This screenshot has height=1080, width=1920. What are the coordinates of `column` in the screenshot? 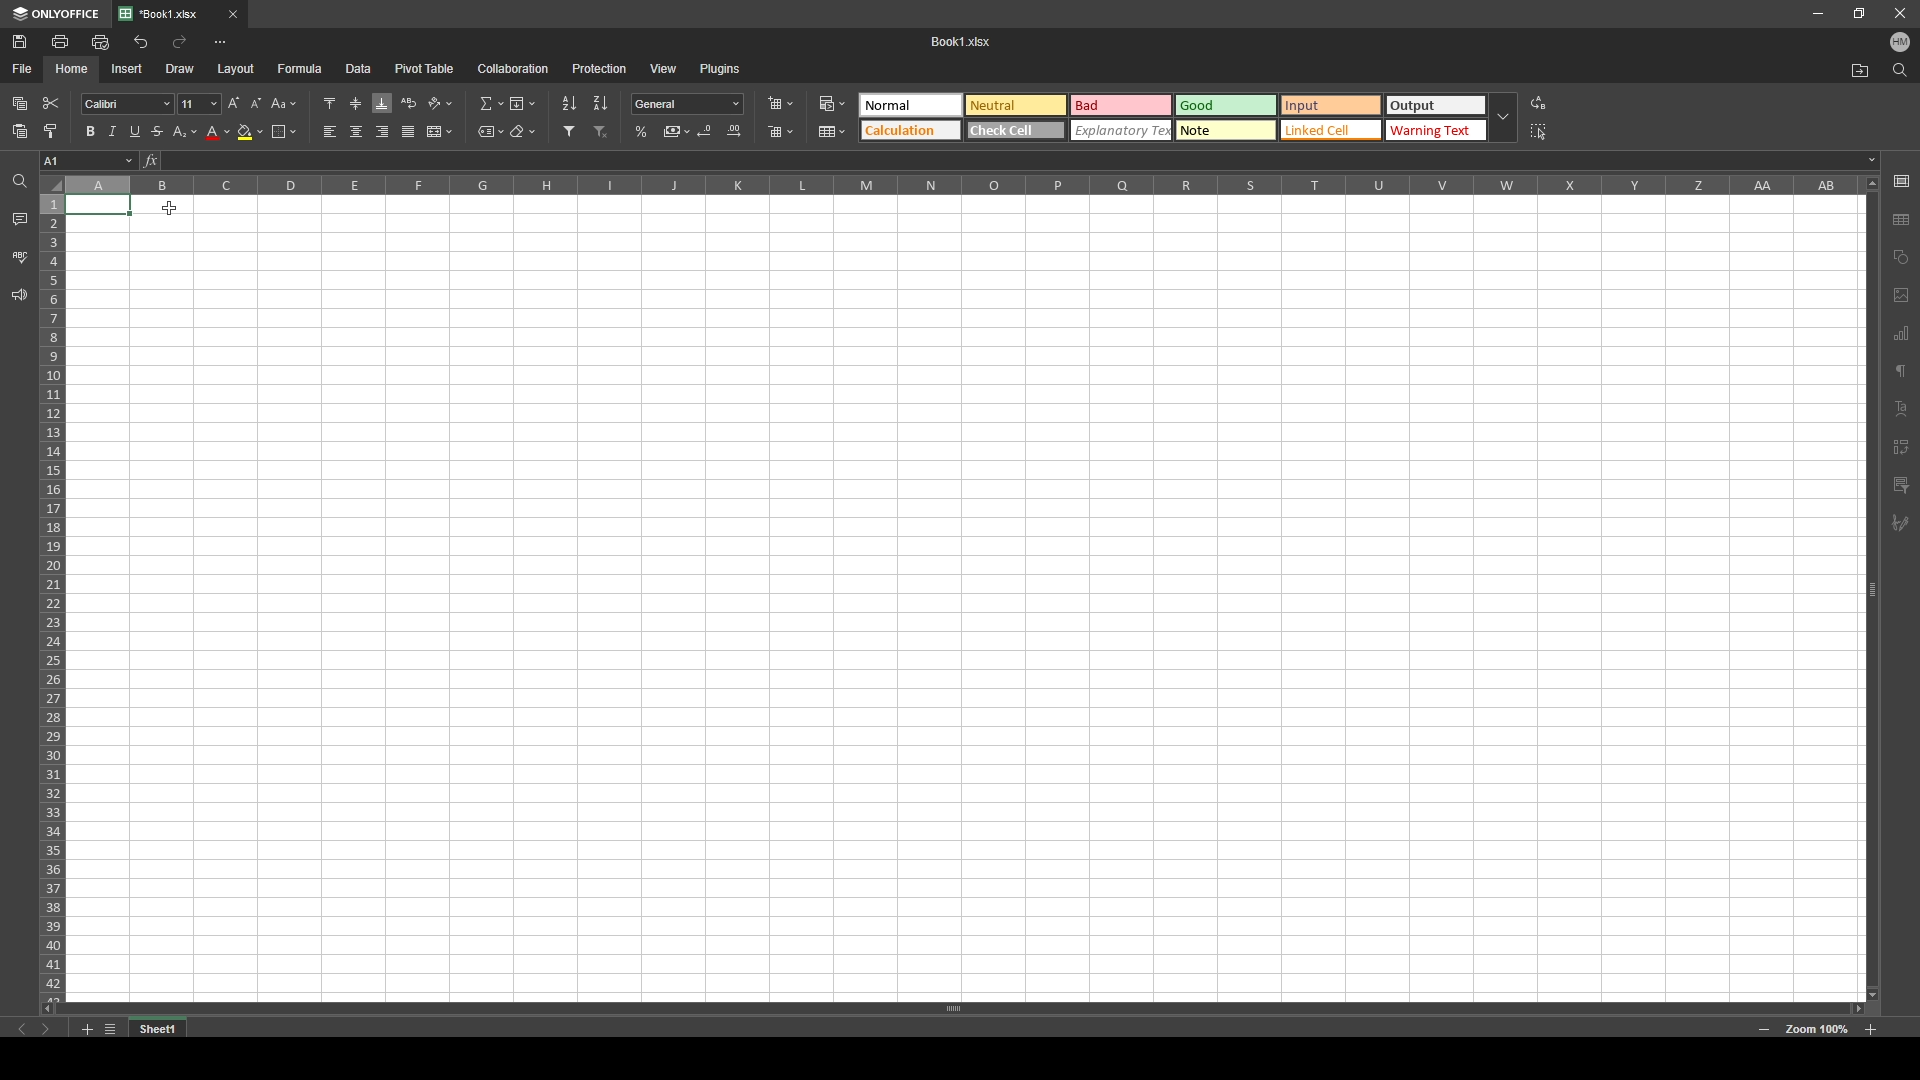 It's located at (961, 186).